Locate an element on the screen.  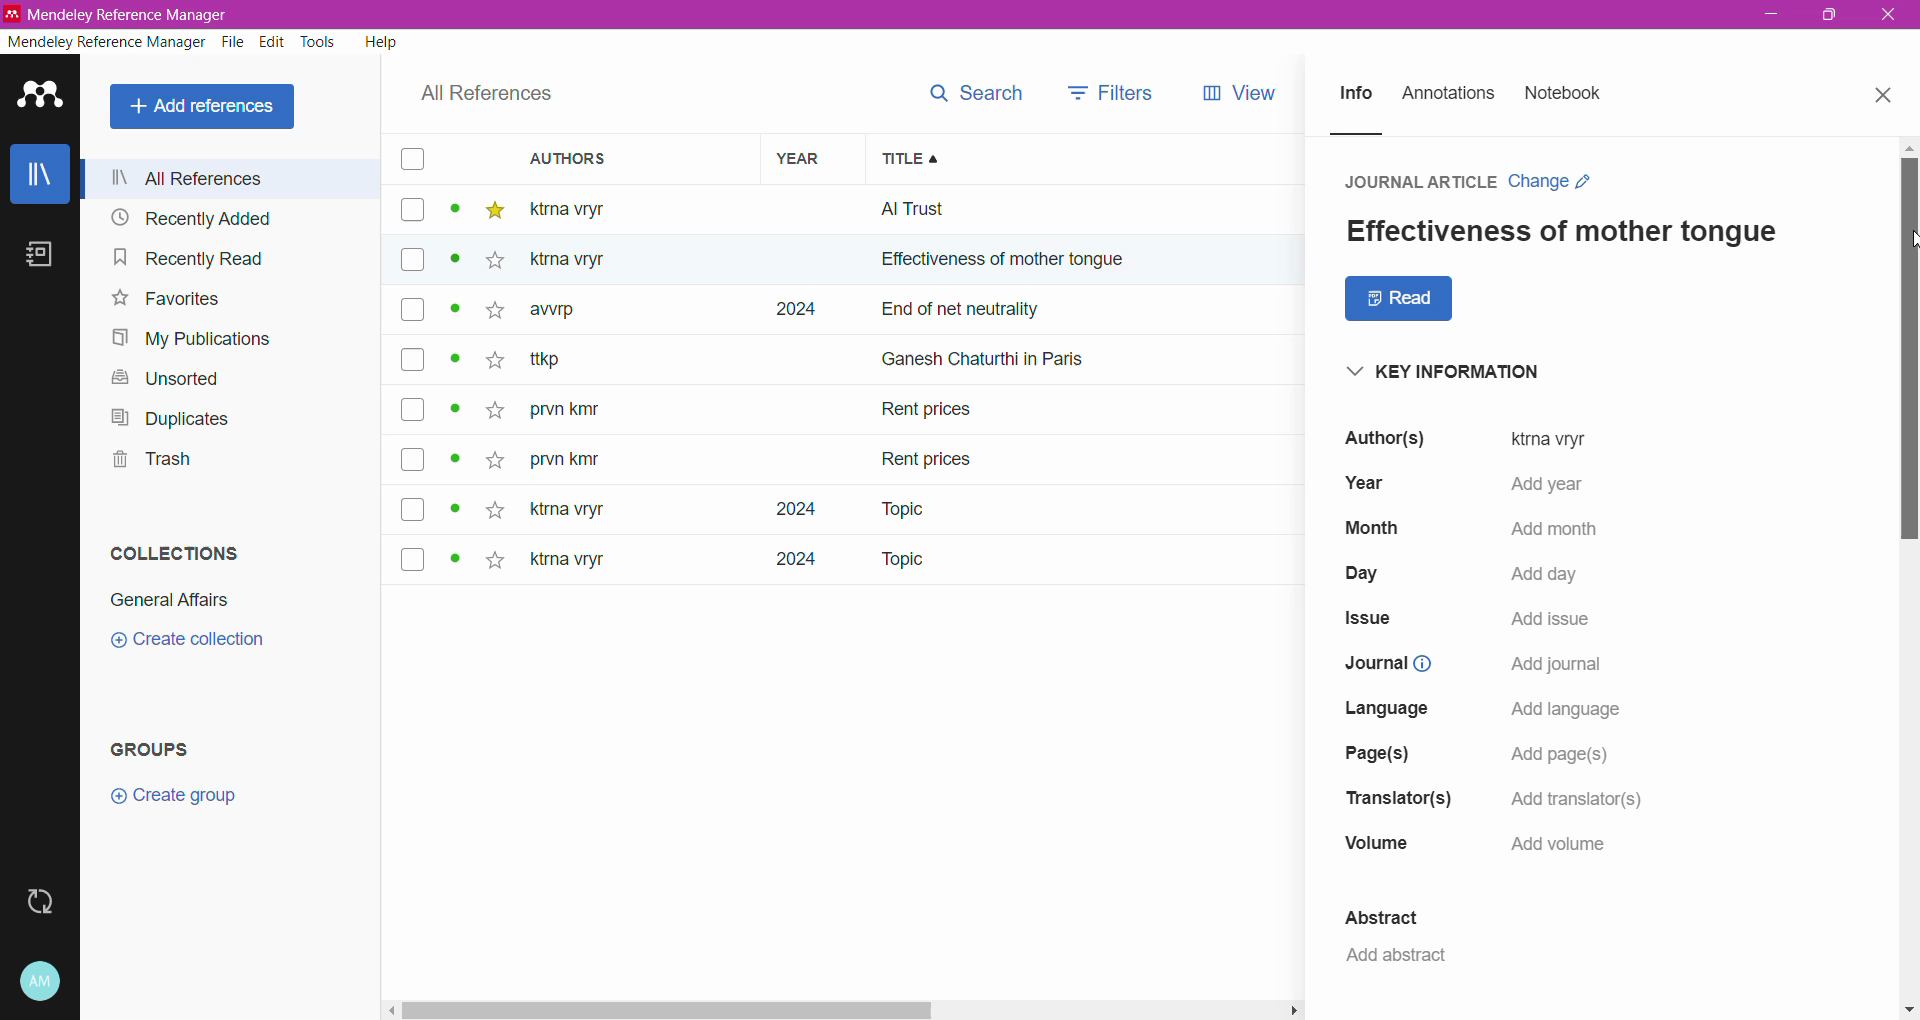
Abstract is located at coordinates (1379, 915).